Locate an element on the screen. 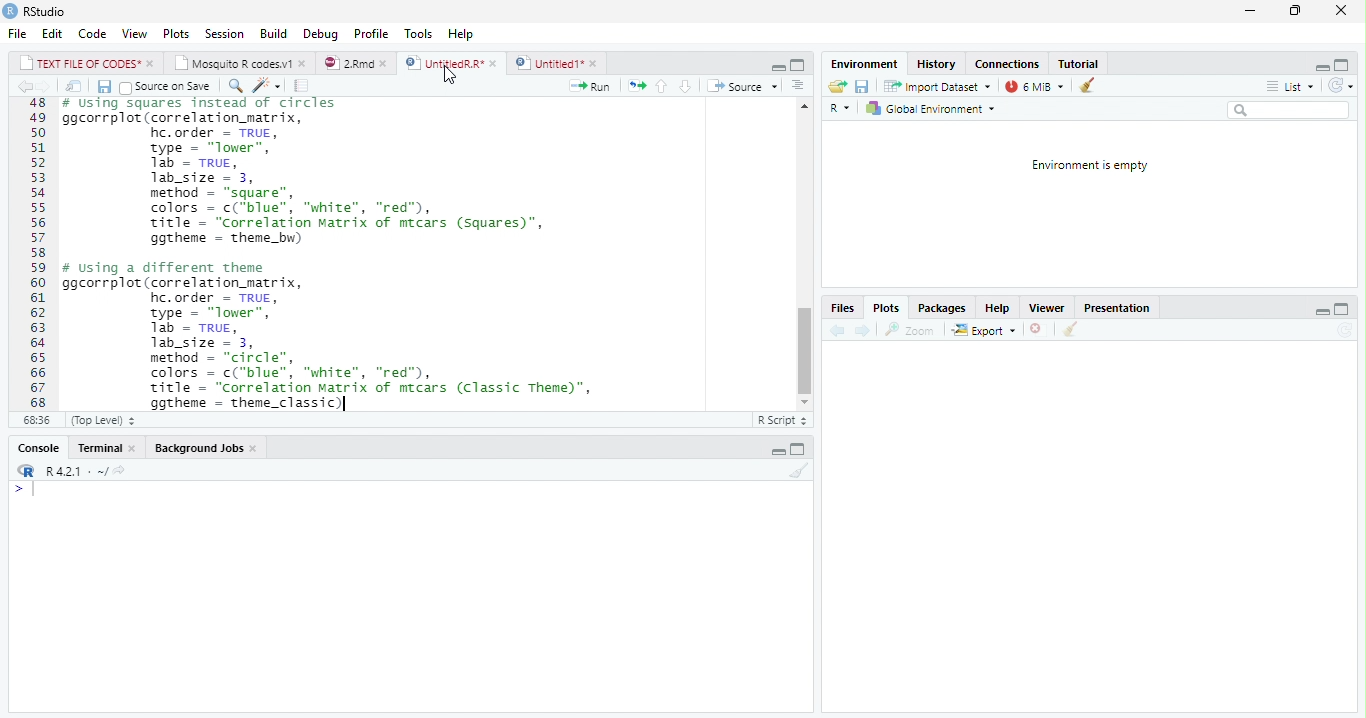 This screenshot has height=718, width=1366. maximize is located at coordinates (1295, 13).